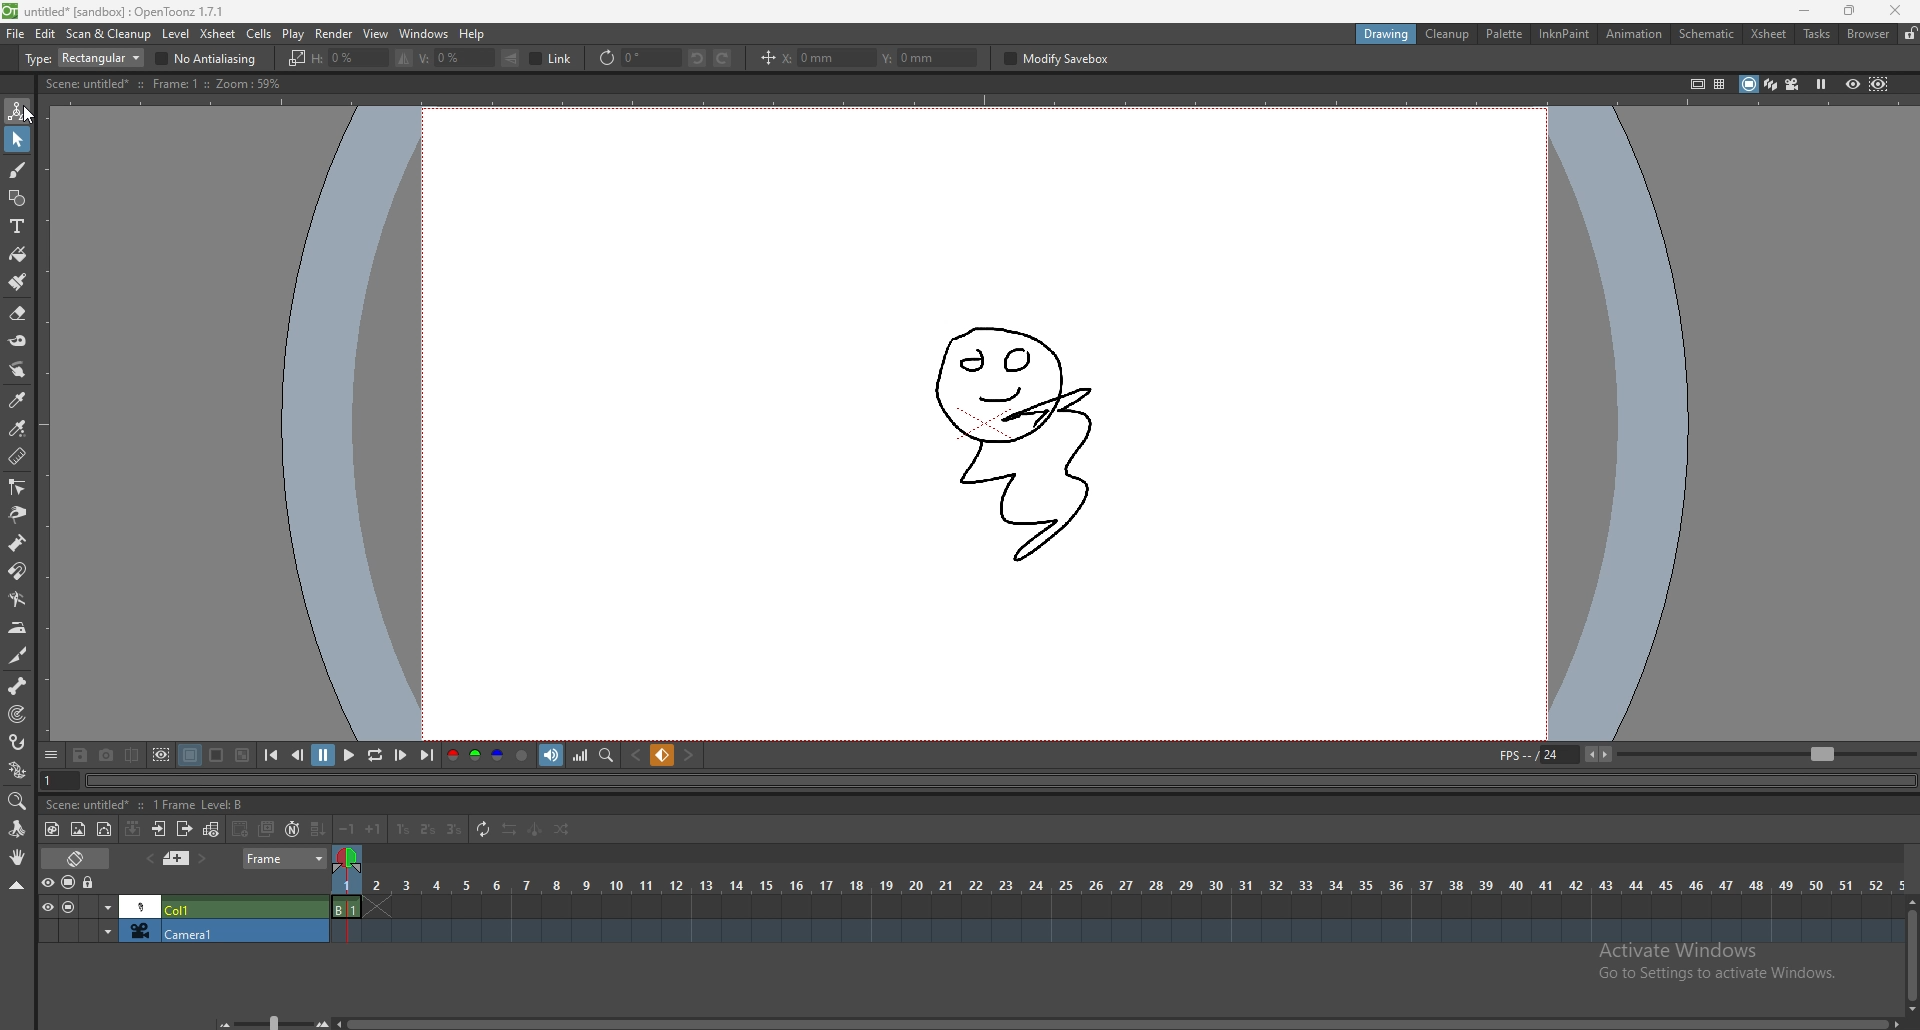  What do you see at coordinates (1911, 951) in the screenshot?
I see `scroll bar` at bounding box center [1911, 951].